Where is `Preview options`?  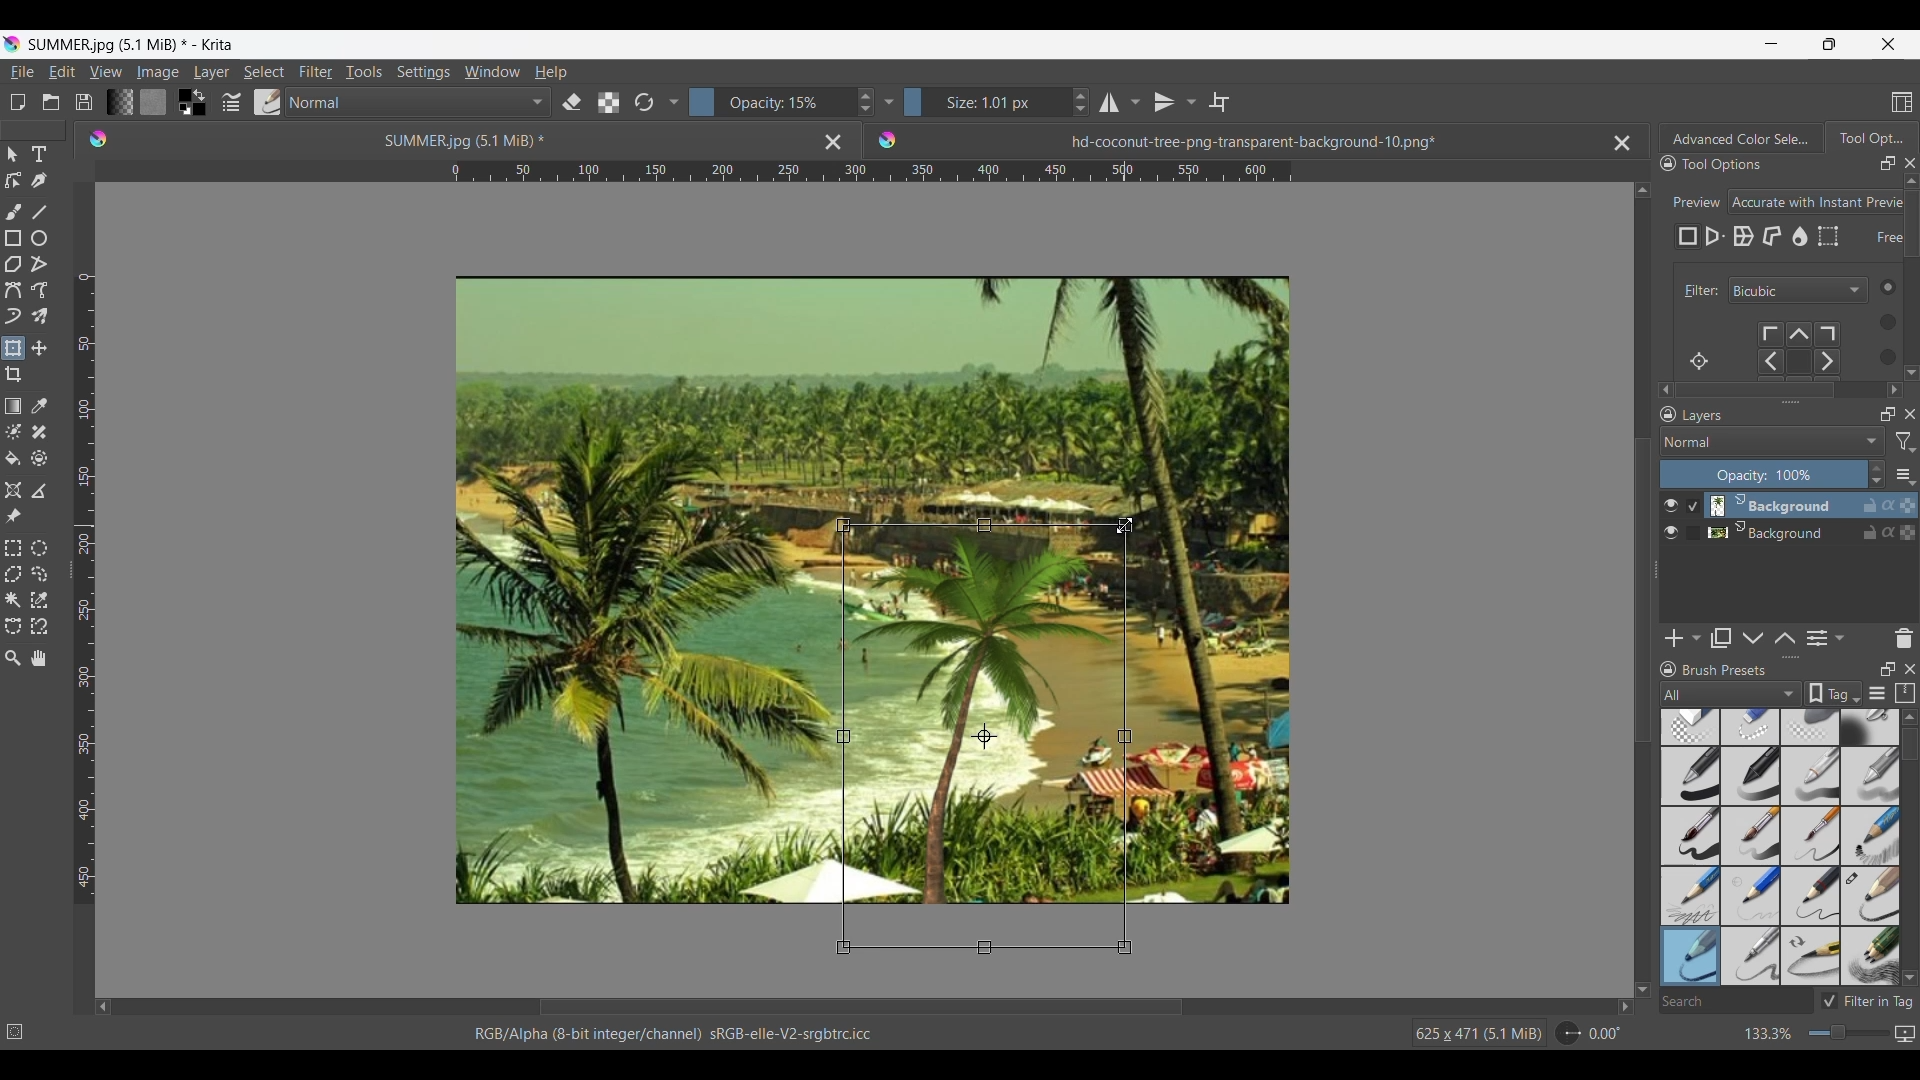
Preview options is located at coordinates (1817, 202).